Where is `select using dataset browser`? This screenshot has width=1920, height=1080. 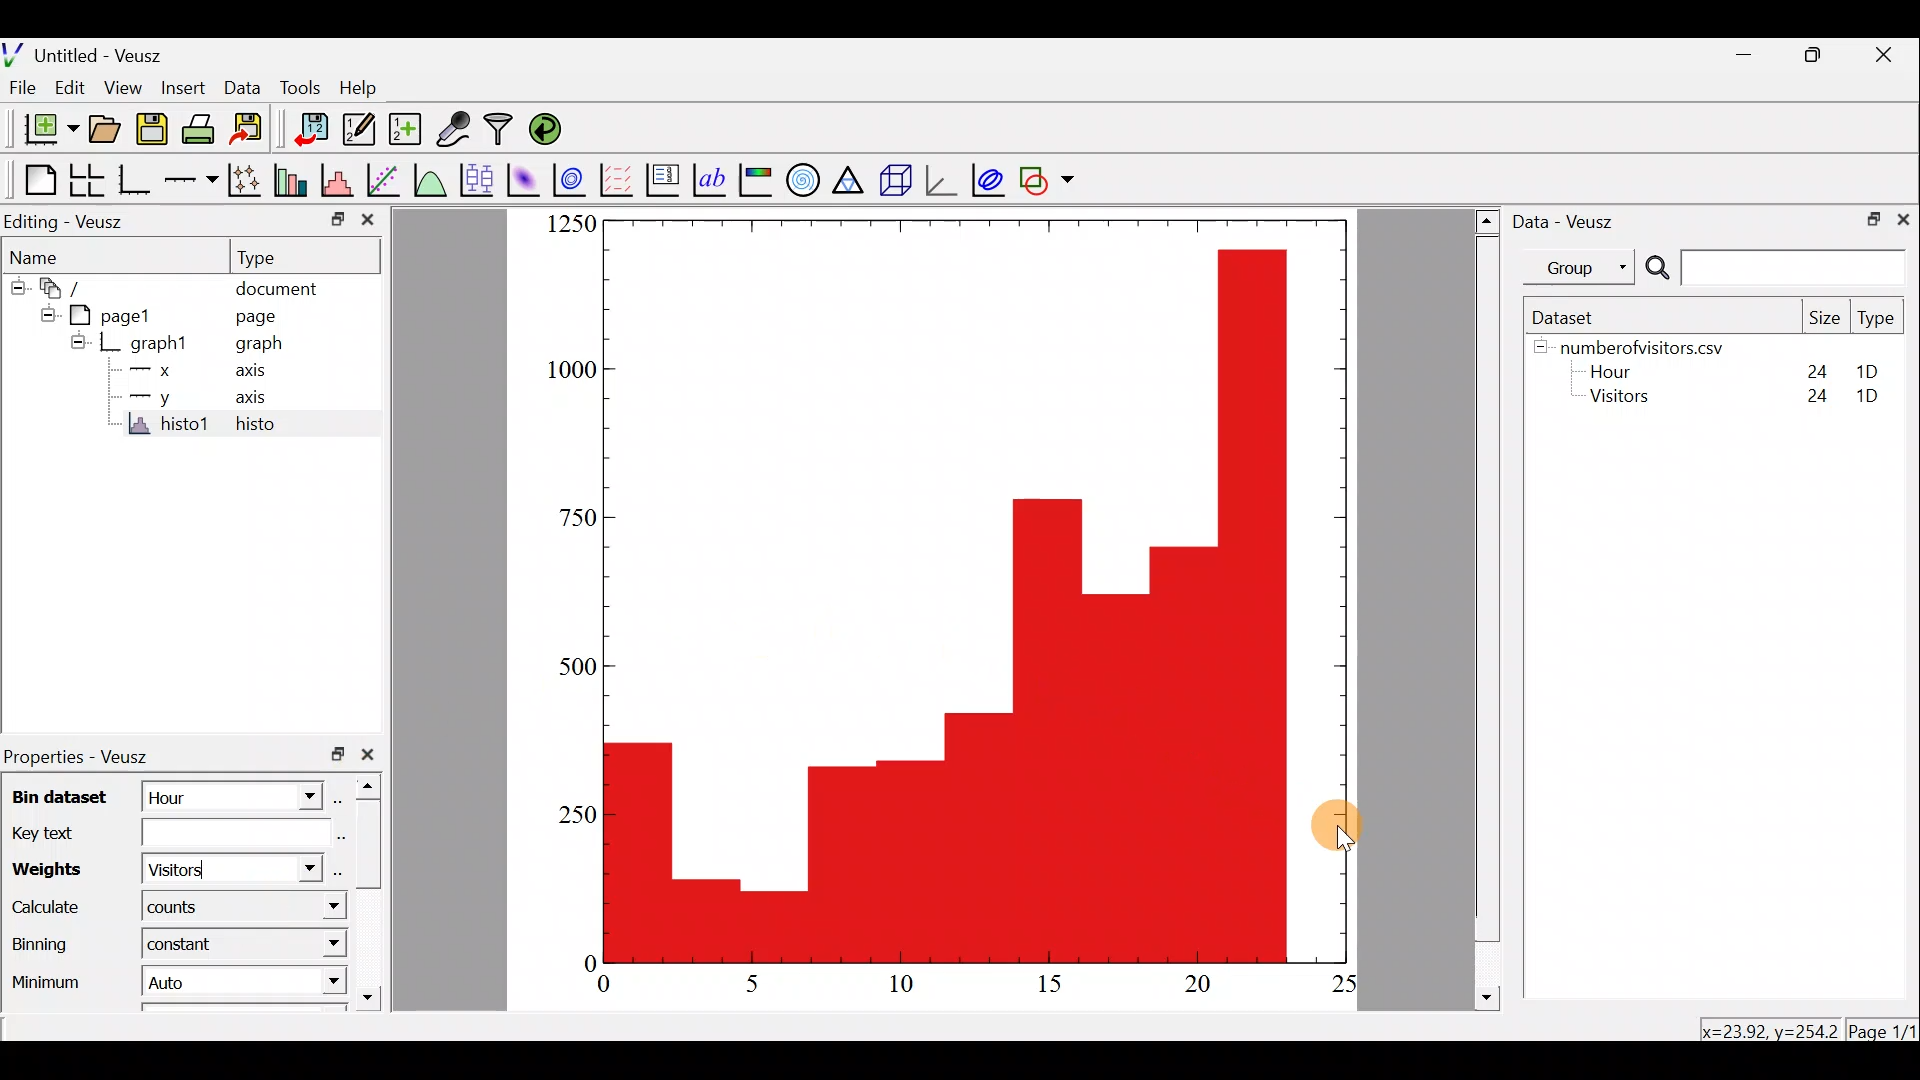 select using dataset browser is located at coordinates (336, 874).